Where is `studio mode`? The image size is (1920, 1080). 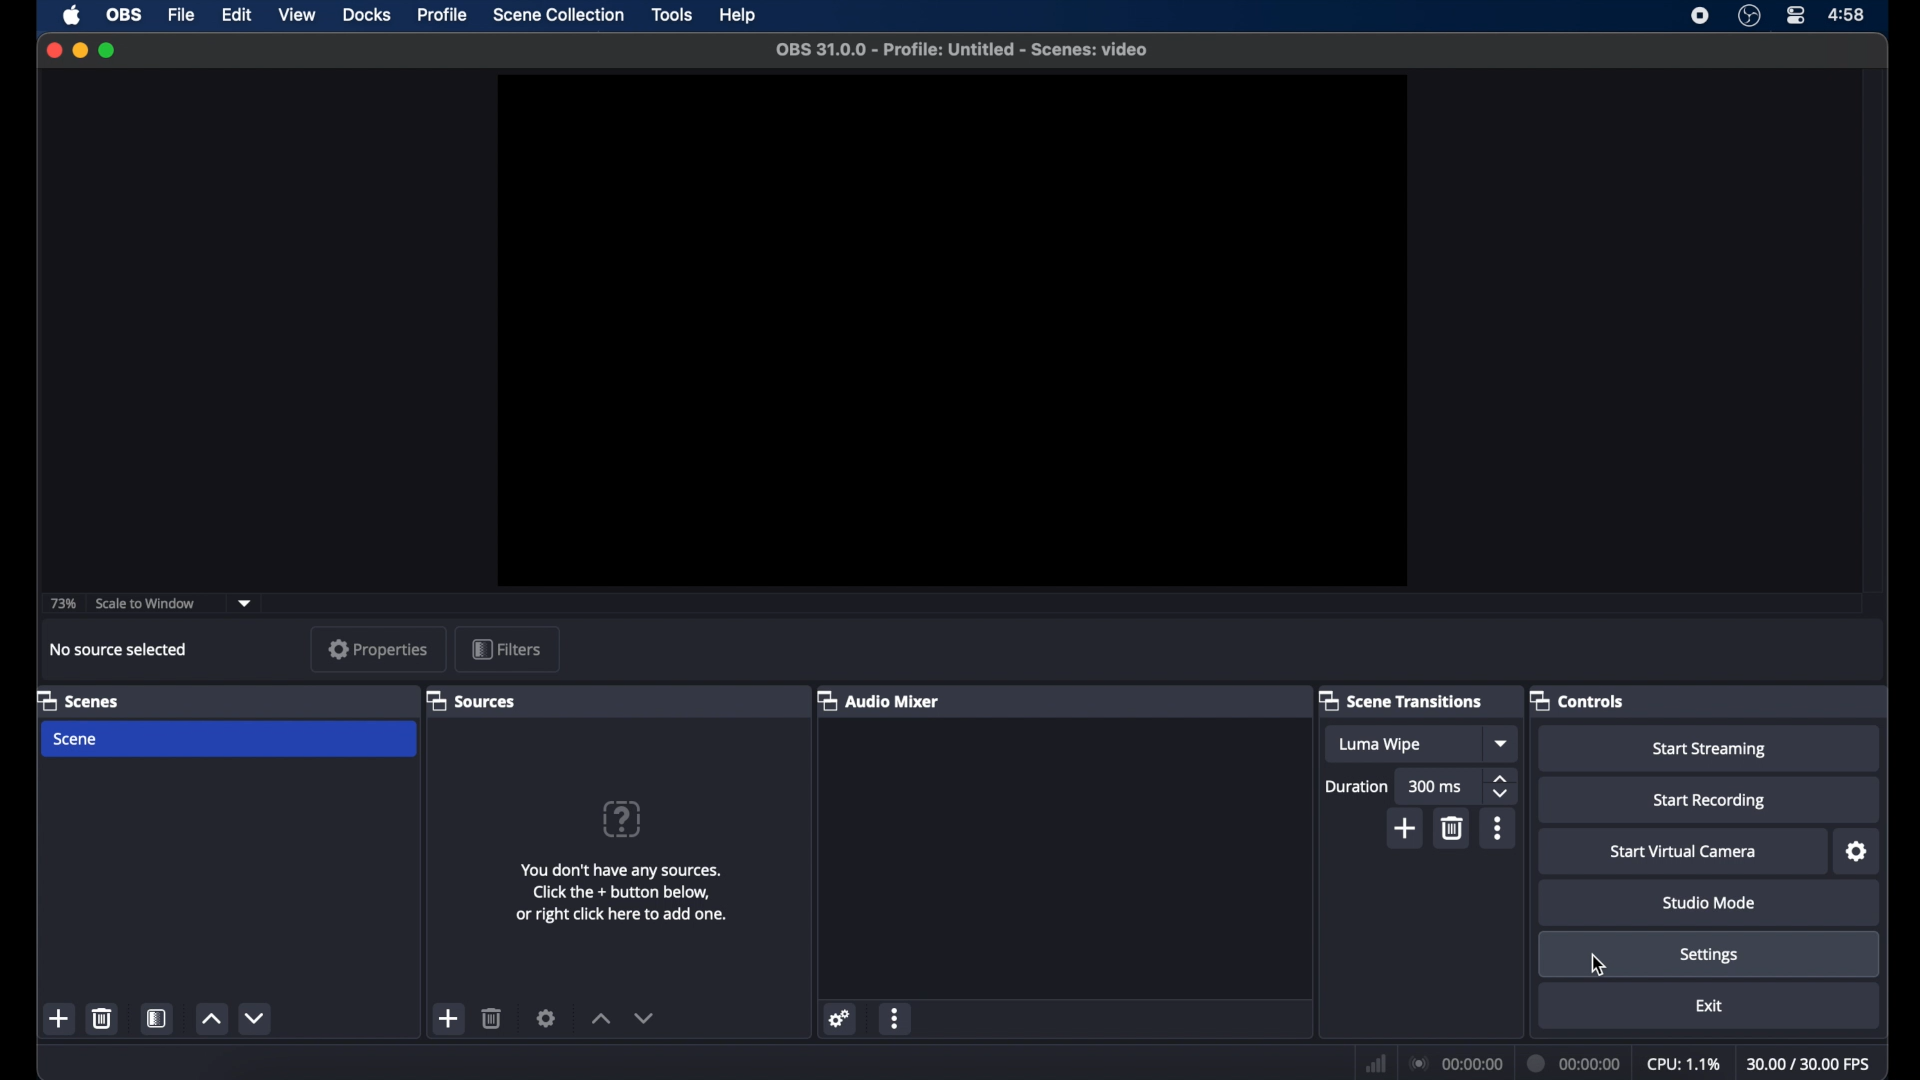
studio mode is located at coordinates (1709, 903).